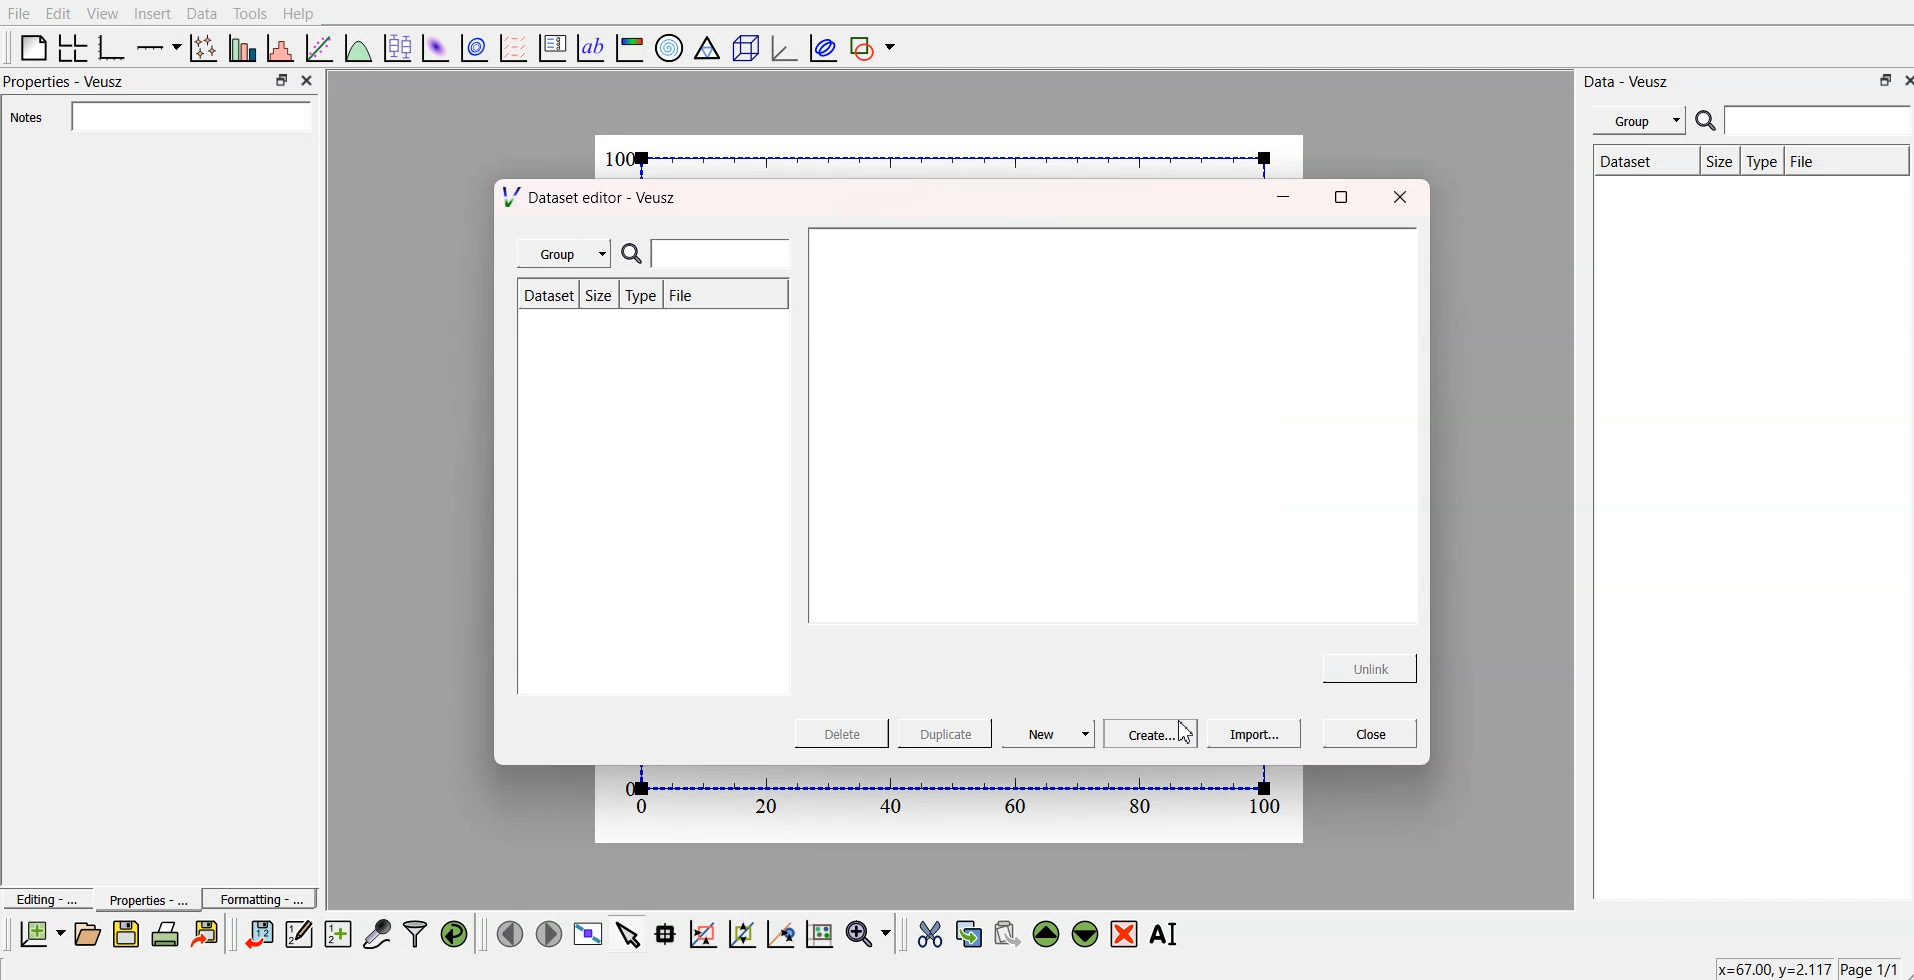  Describe the element at coordinates (435, 46) in the screenshot. I see `plot a 2d dataset as an` at that location.